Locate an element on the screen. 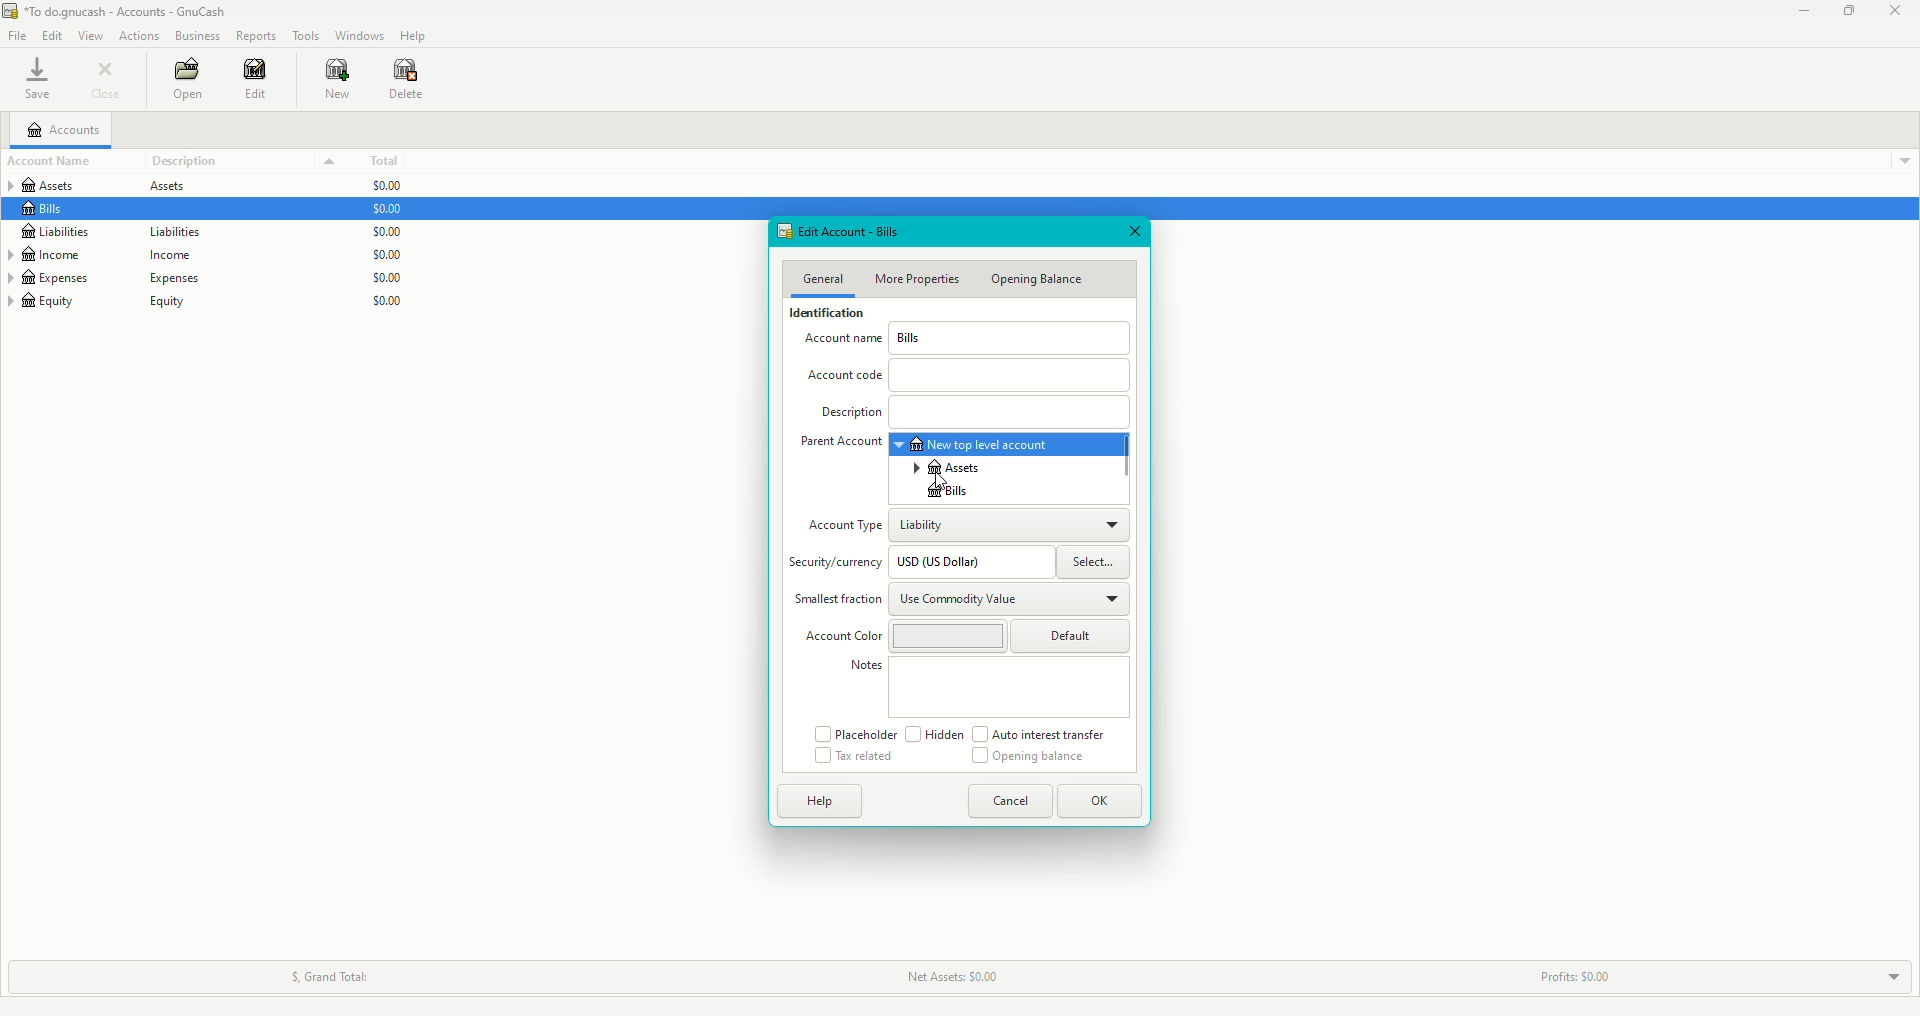 The image size is (1920, 1016). Edit Account is located at coordinates (844, 232).